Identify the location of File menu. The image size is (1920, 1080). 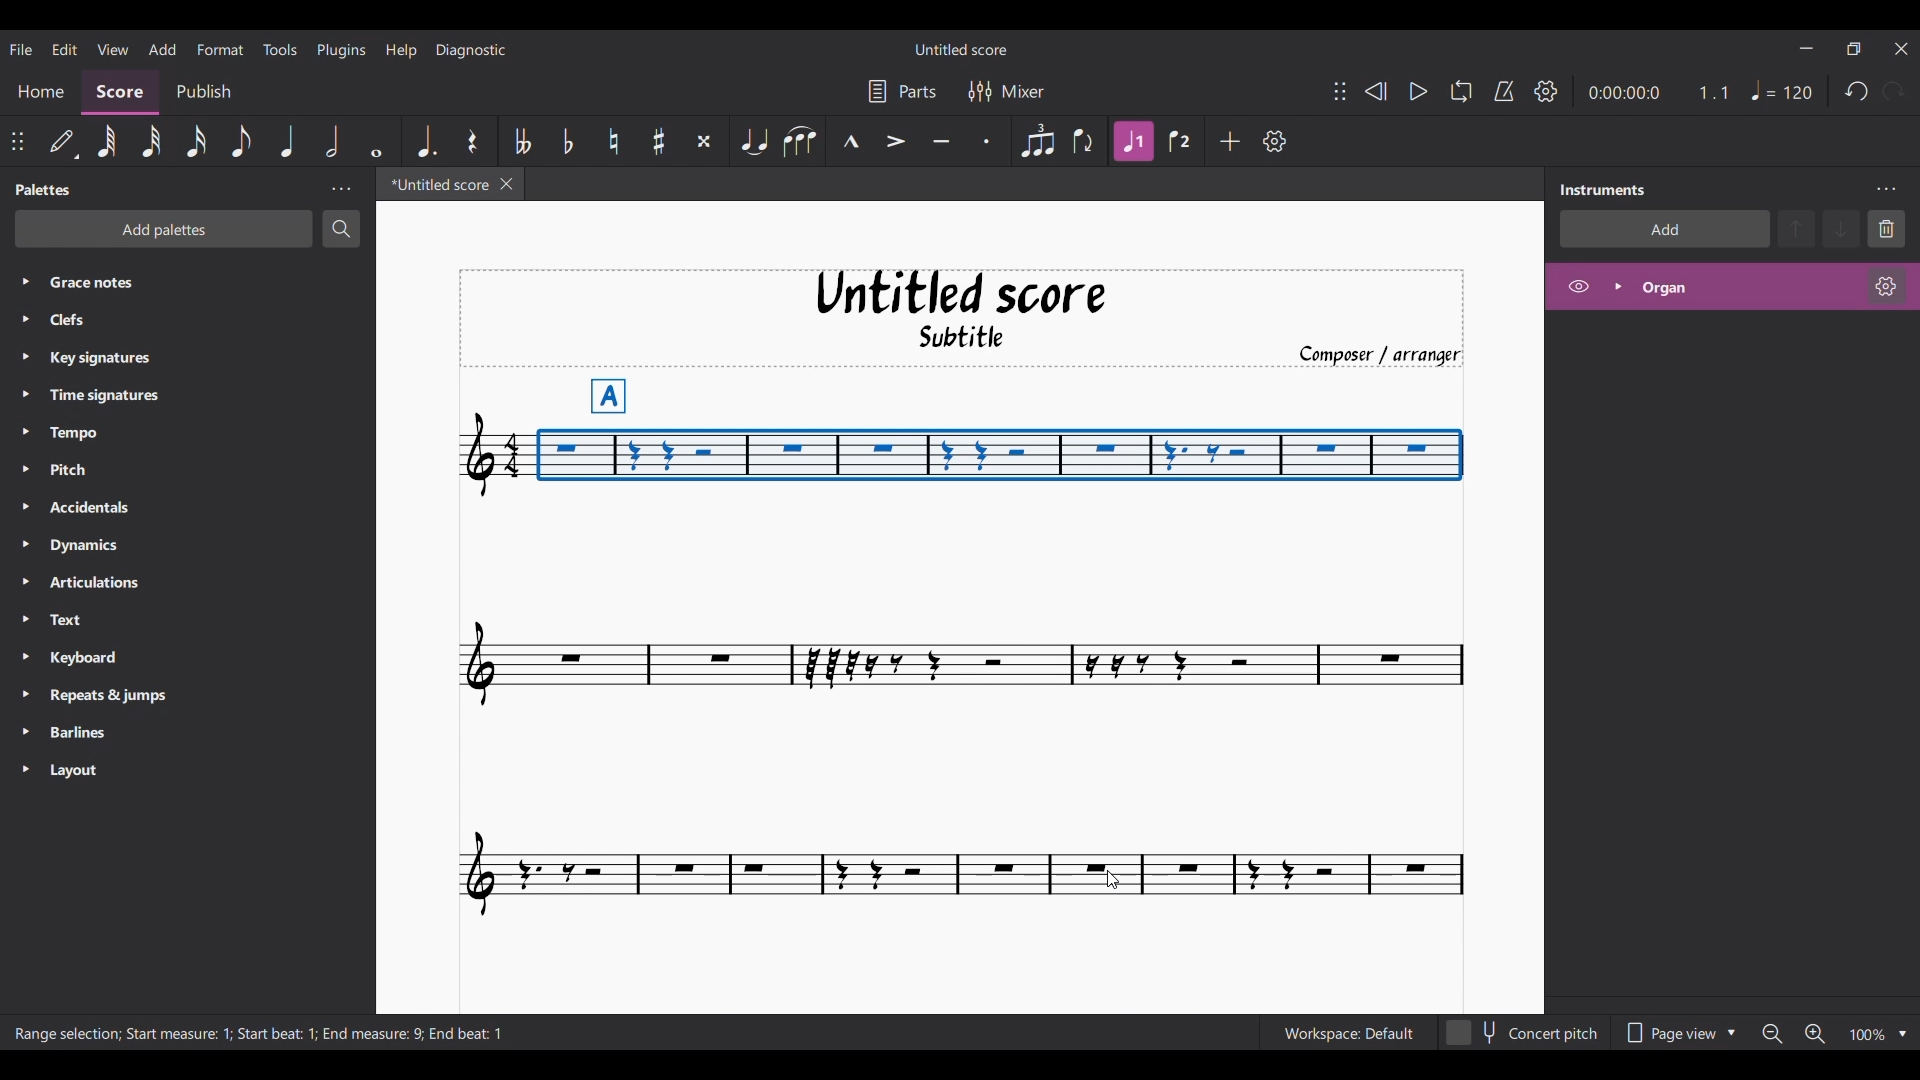
(20, 49).